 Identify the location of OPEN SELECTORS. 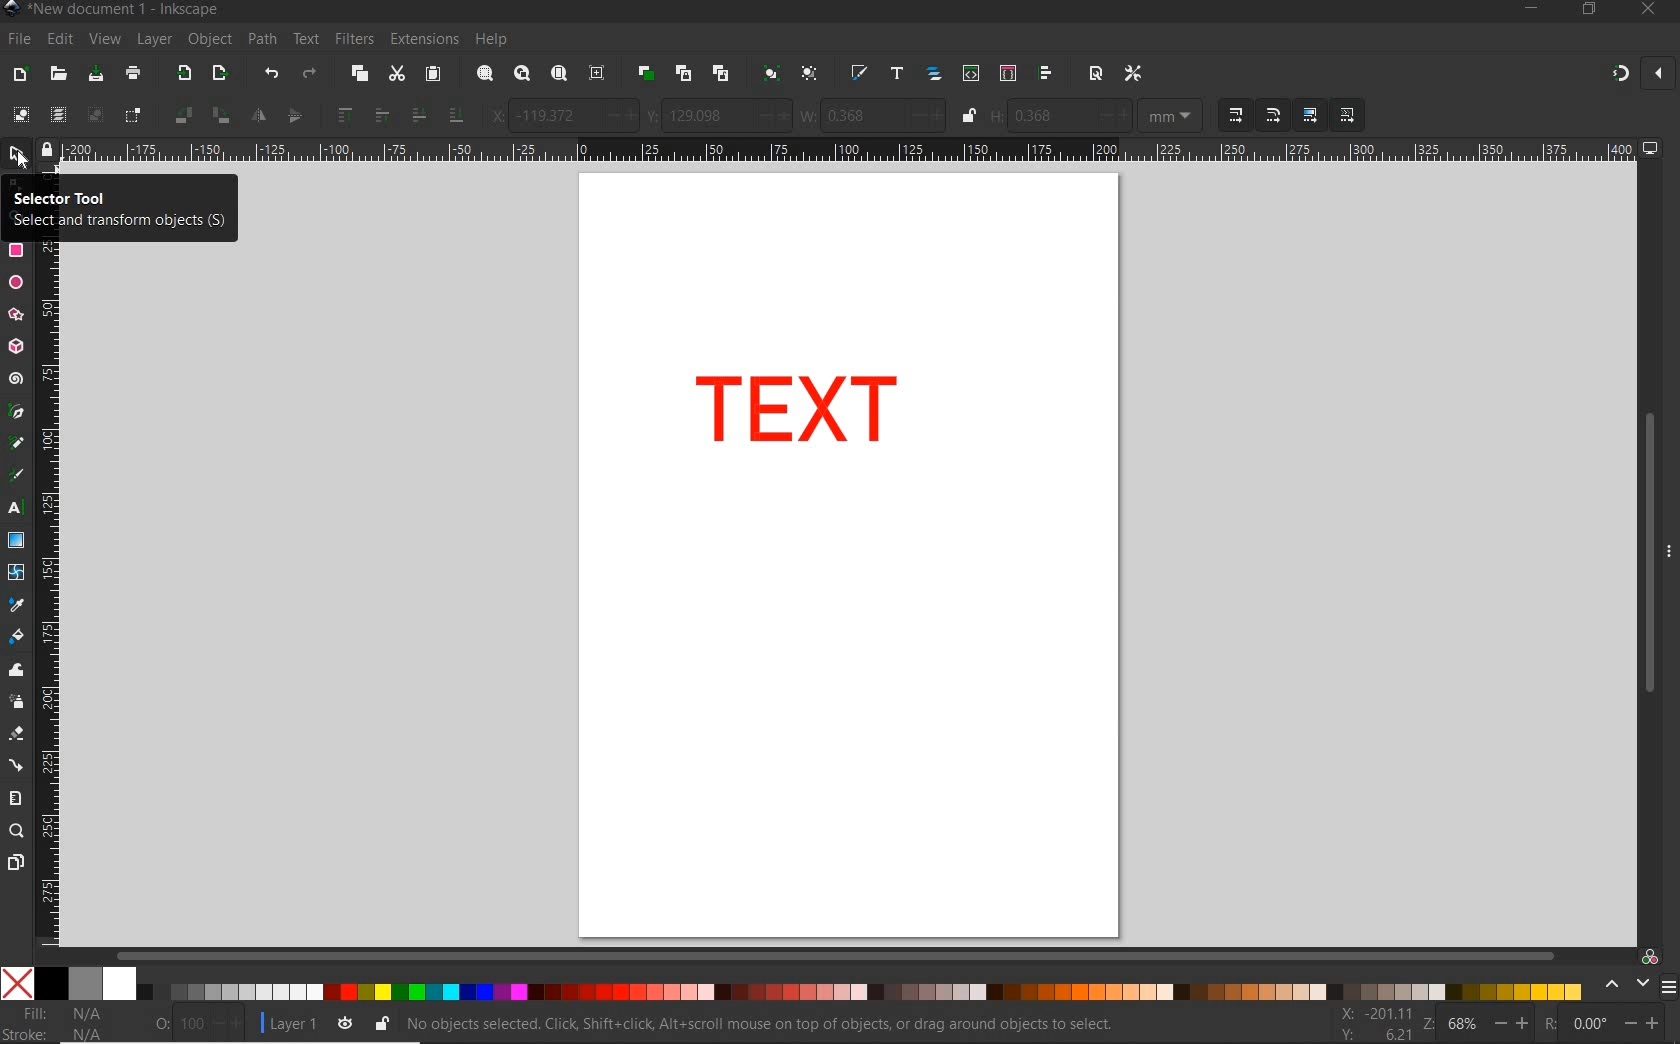
(1007, 73).